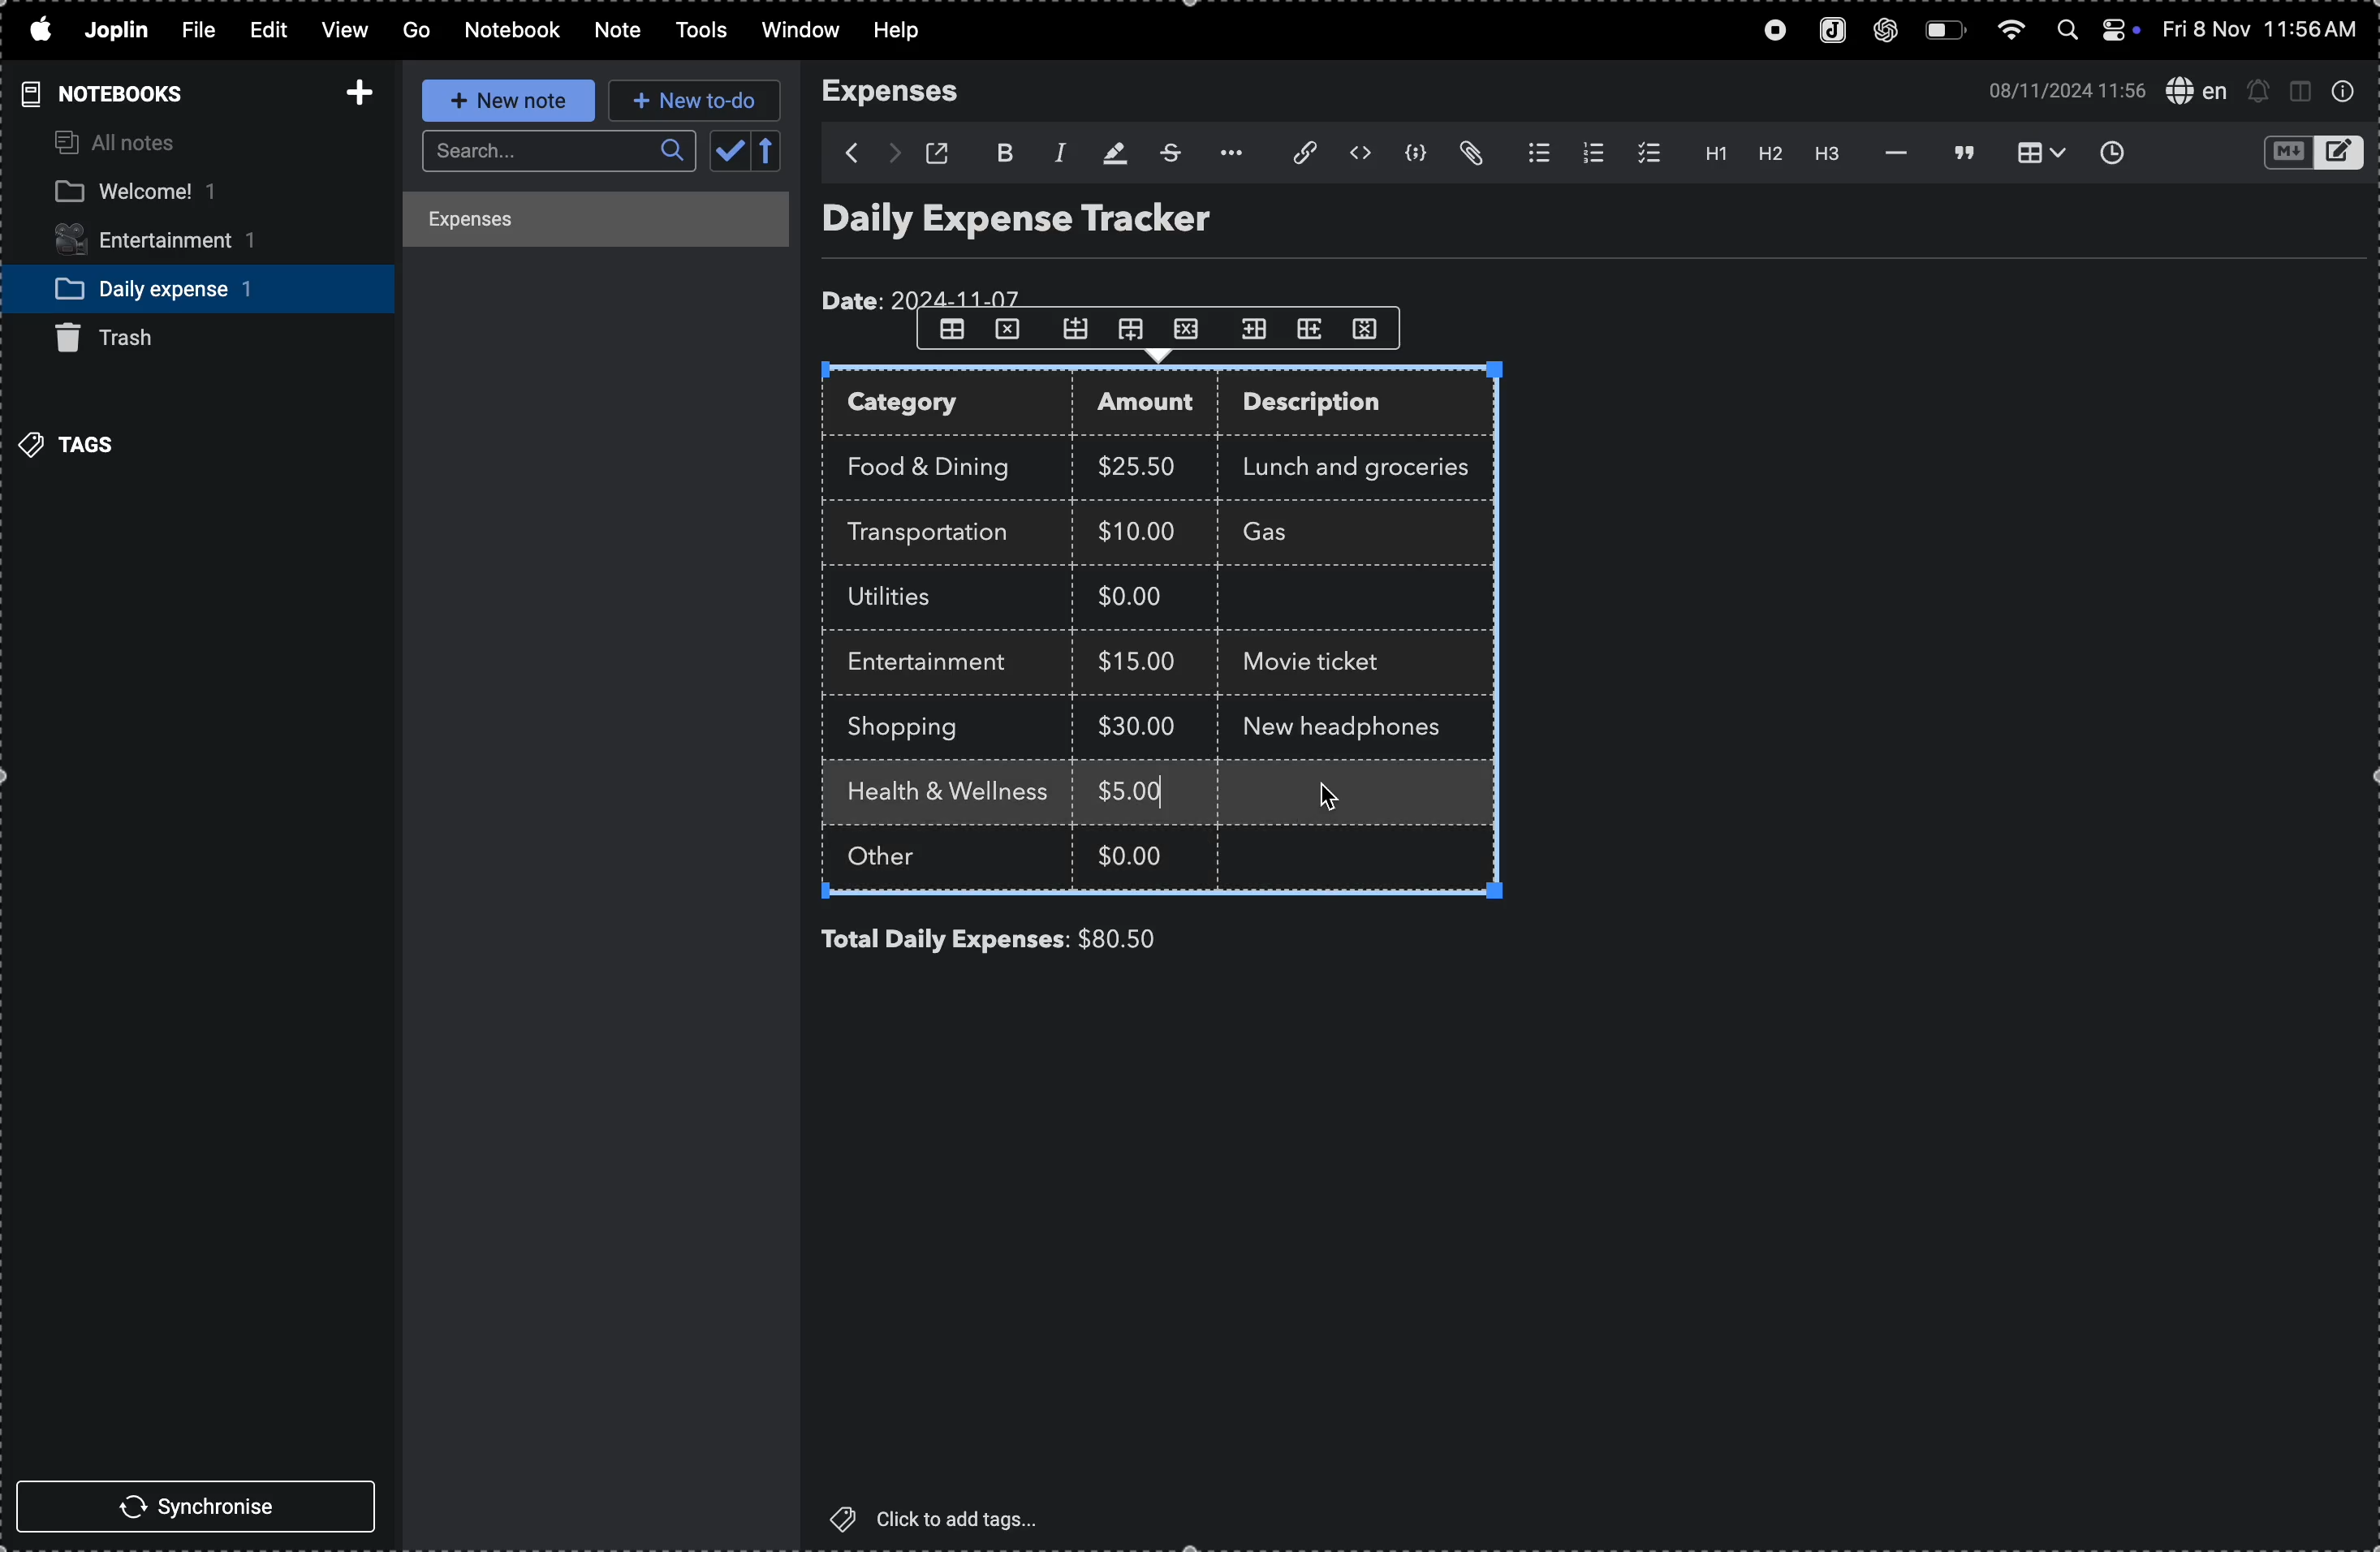 This screenshot has height=1552, width=2380. I want to click on alerts, so click(2259, 90).